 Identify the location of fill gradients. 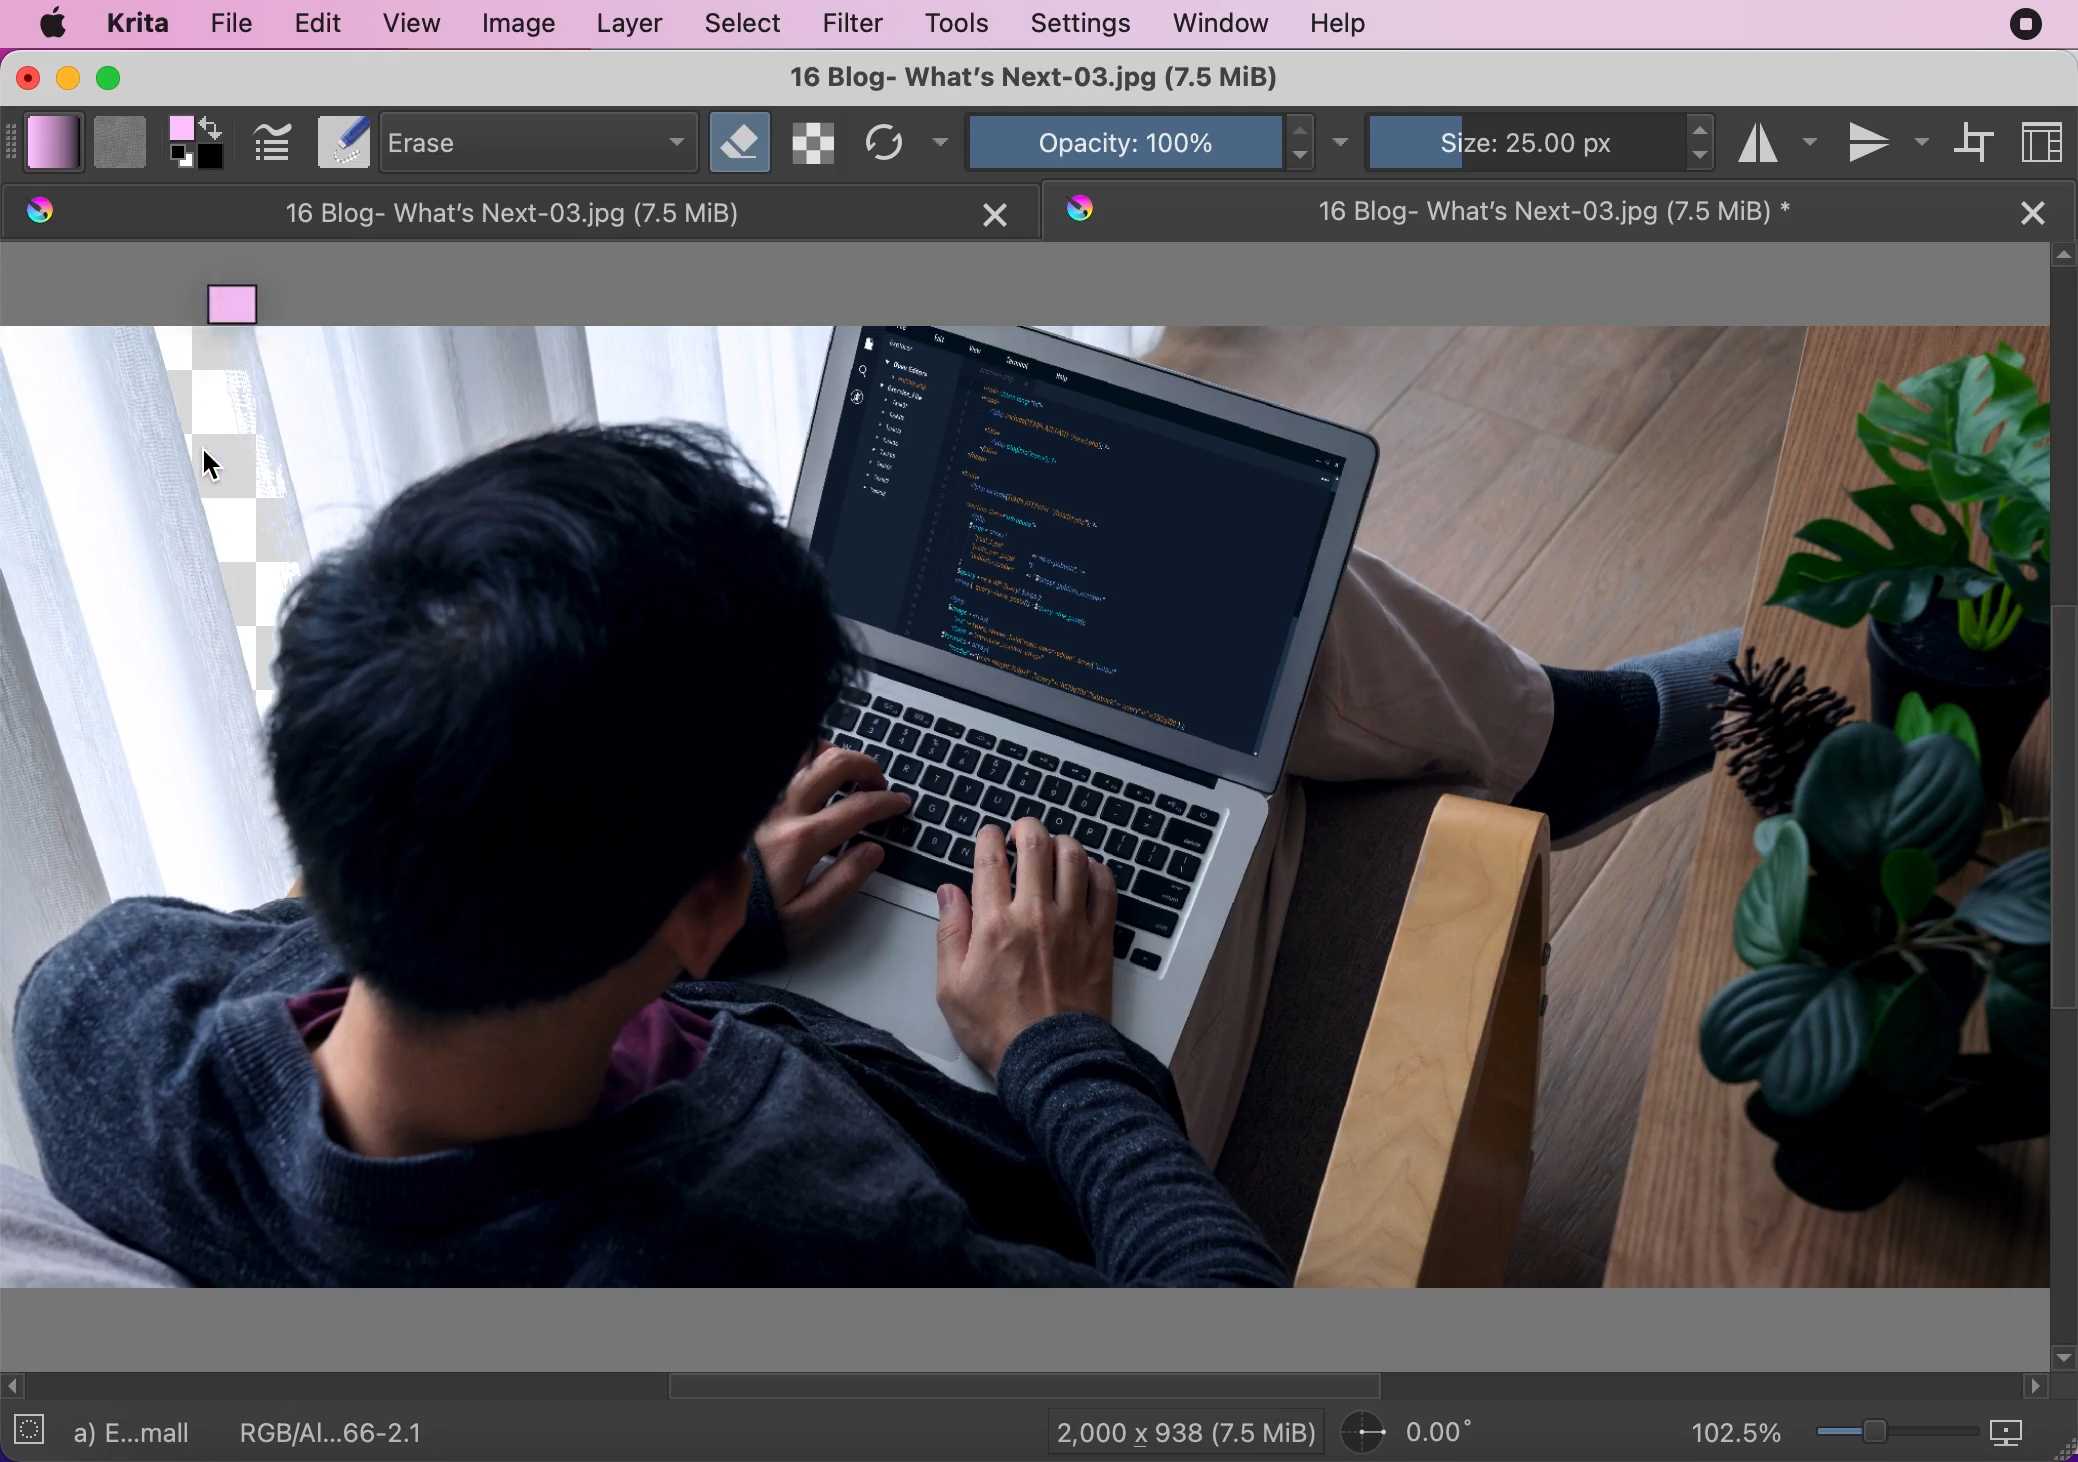
(55, 143).